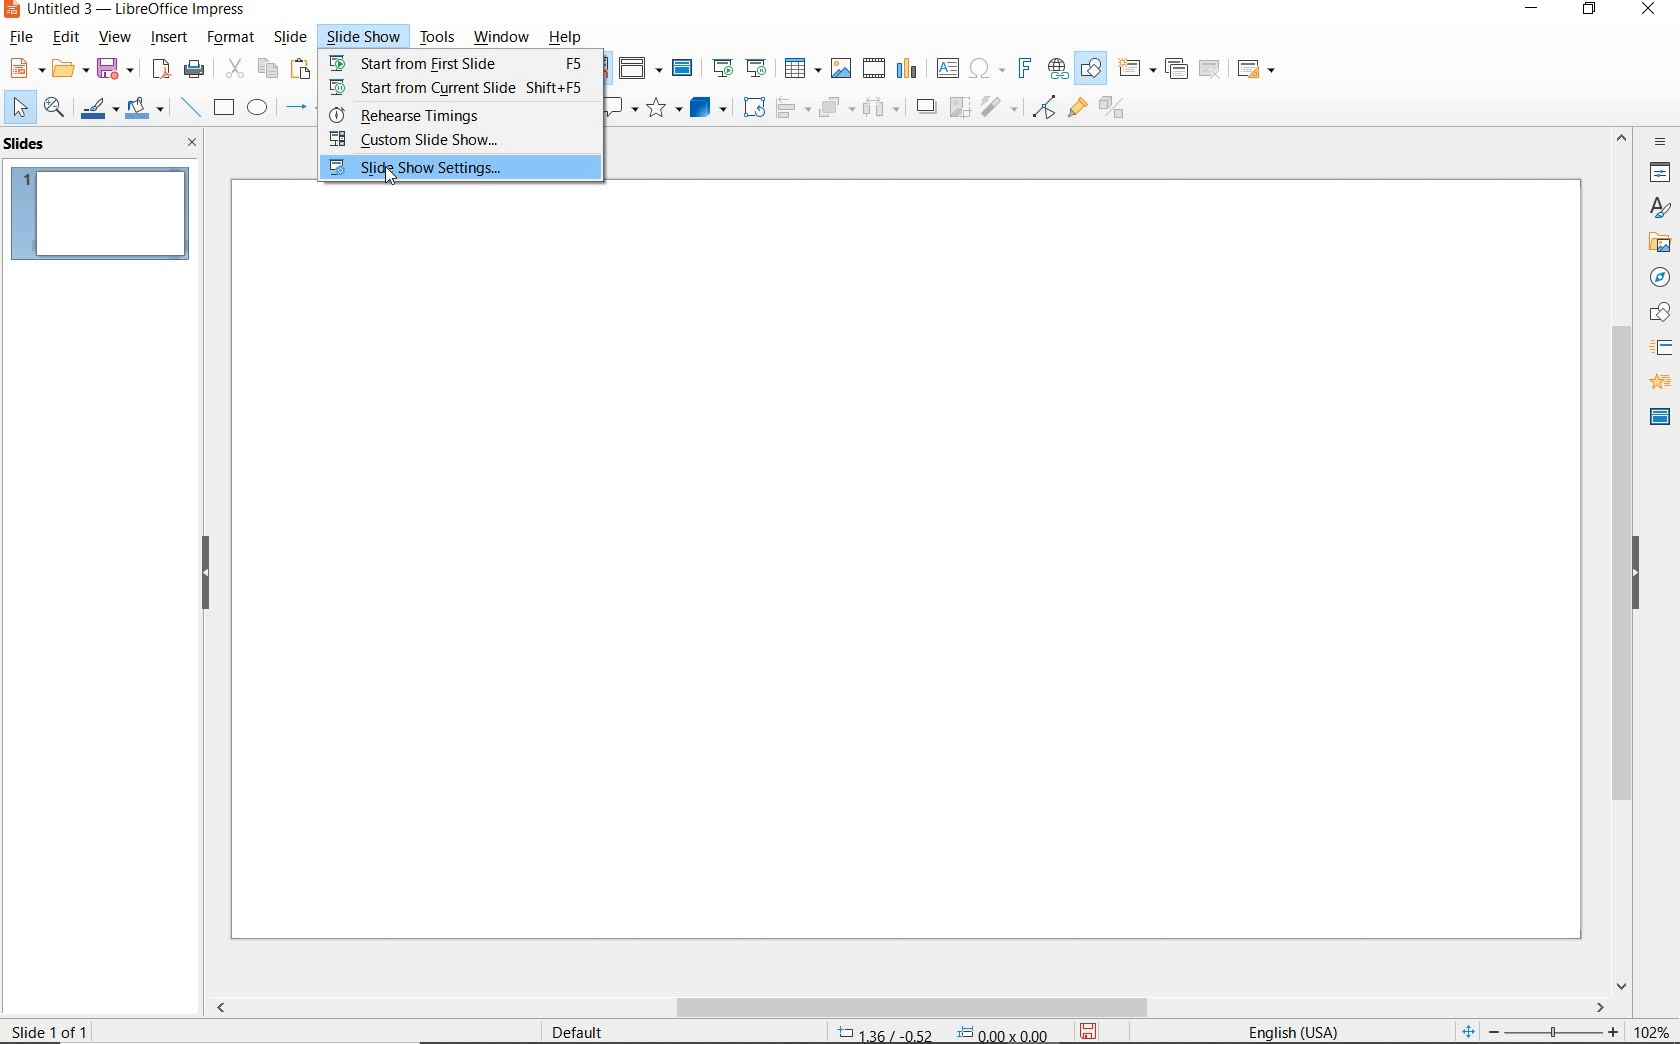 The height and width of the screenshot is (1044, 1680). What do you see at coordinates (438, 36) in the screenshot?
I see `TOOLS` at bounding box center [438, 36].